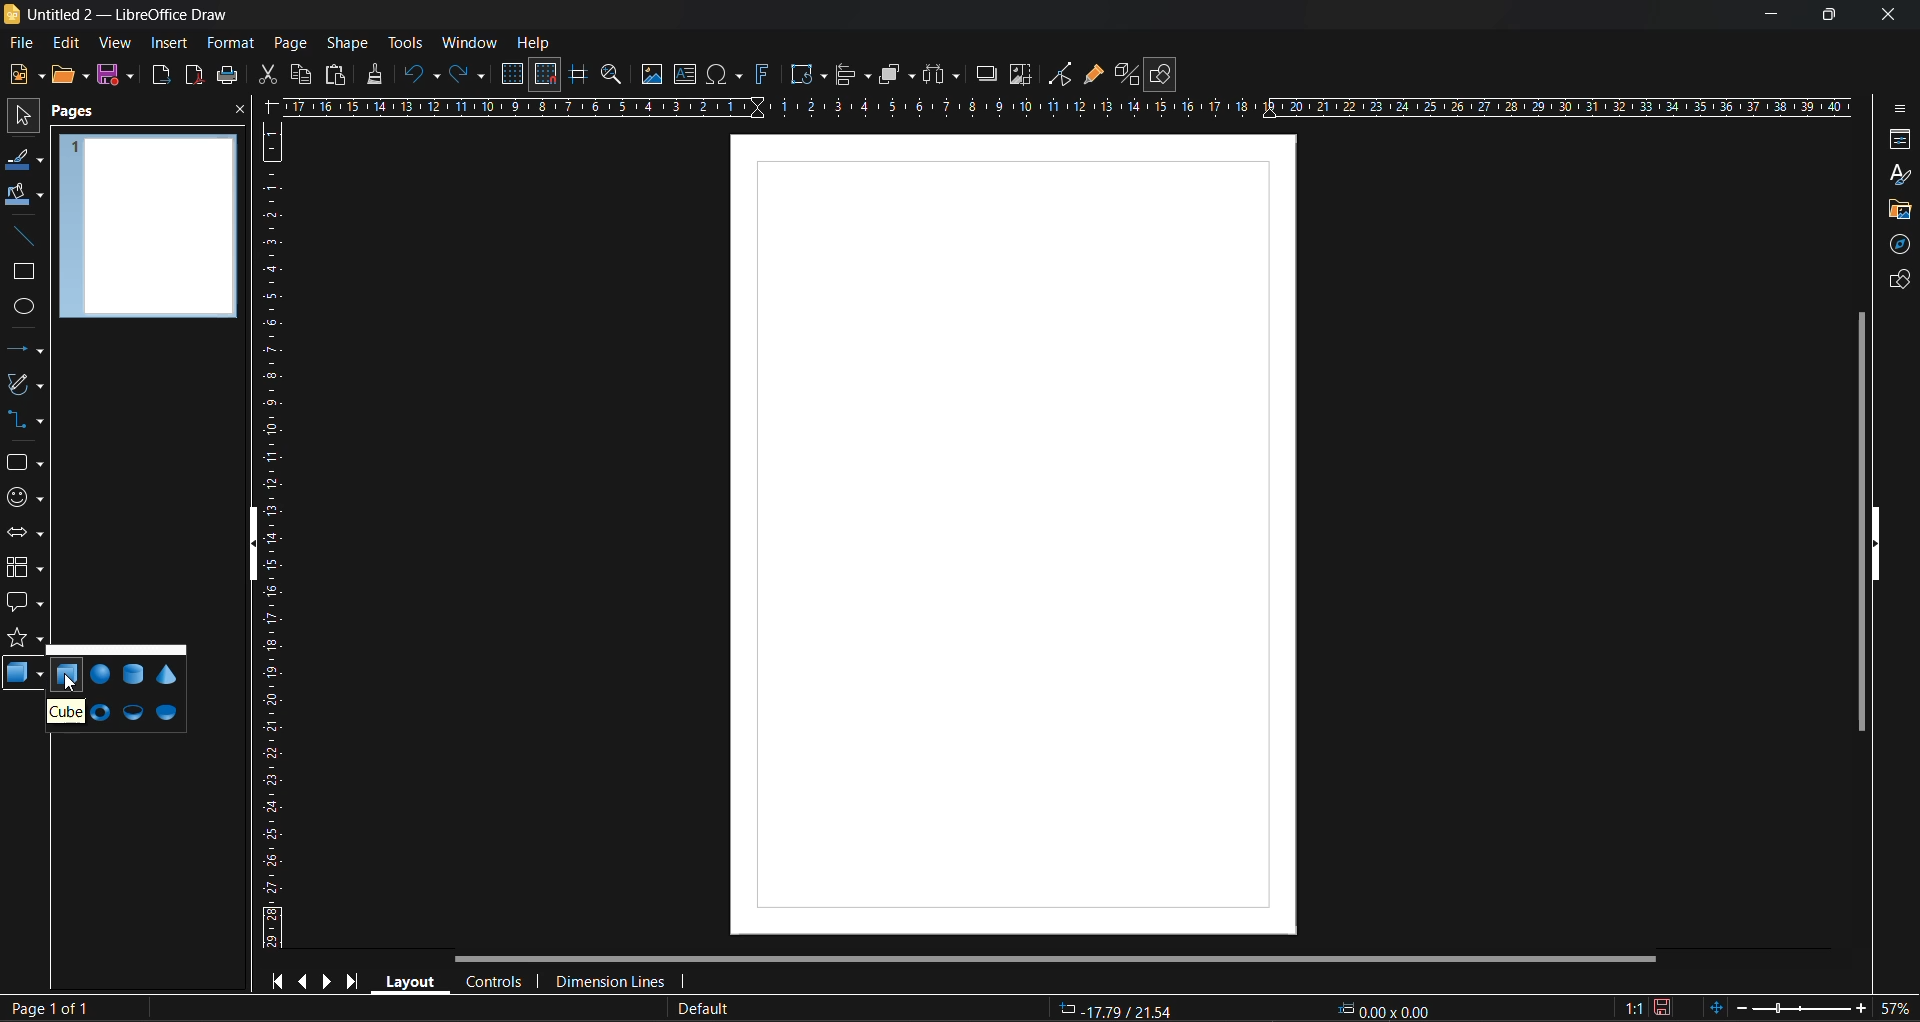 This screenshot has height=1022, width=1920. Describe the element at coordinates (349, 980) in the screenshot. I see `last` at that location.